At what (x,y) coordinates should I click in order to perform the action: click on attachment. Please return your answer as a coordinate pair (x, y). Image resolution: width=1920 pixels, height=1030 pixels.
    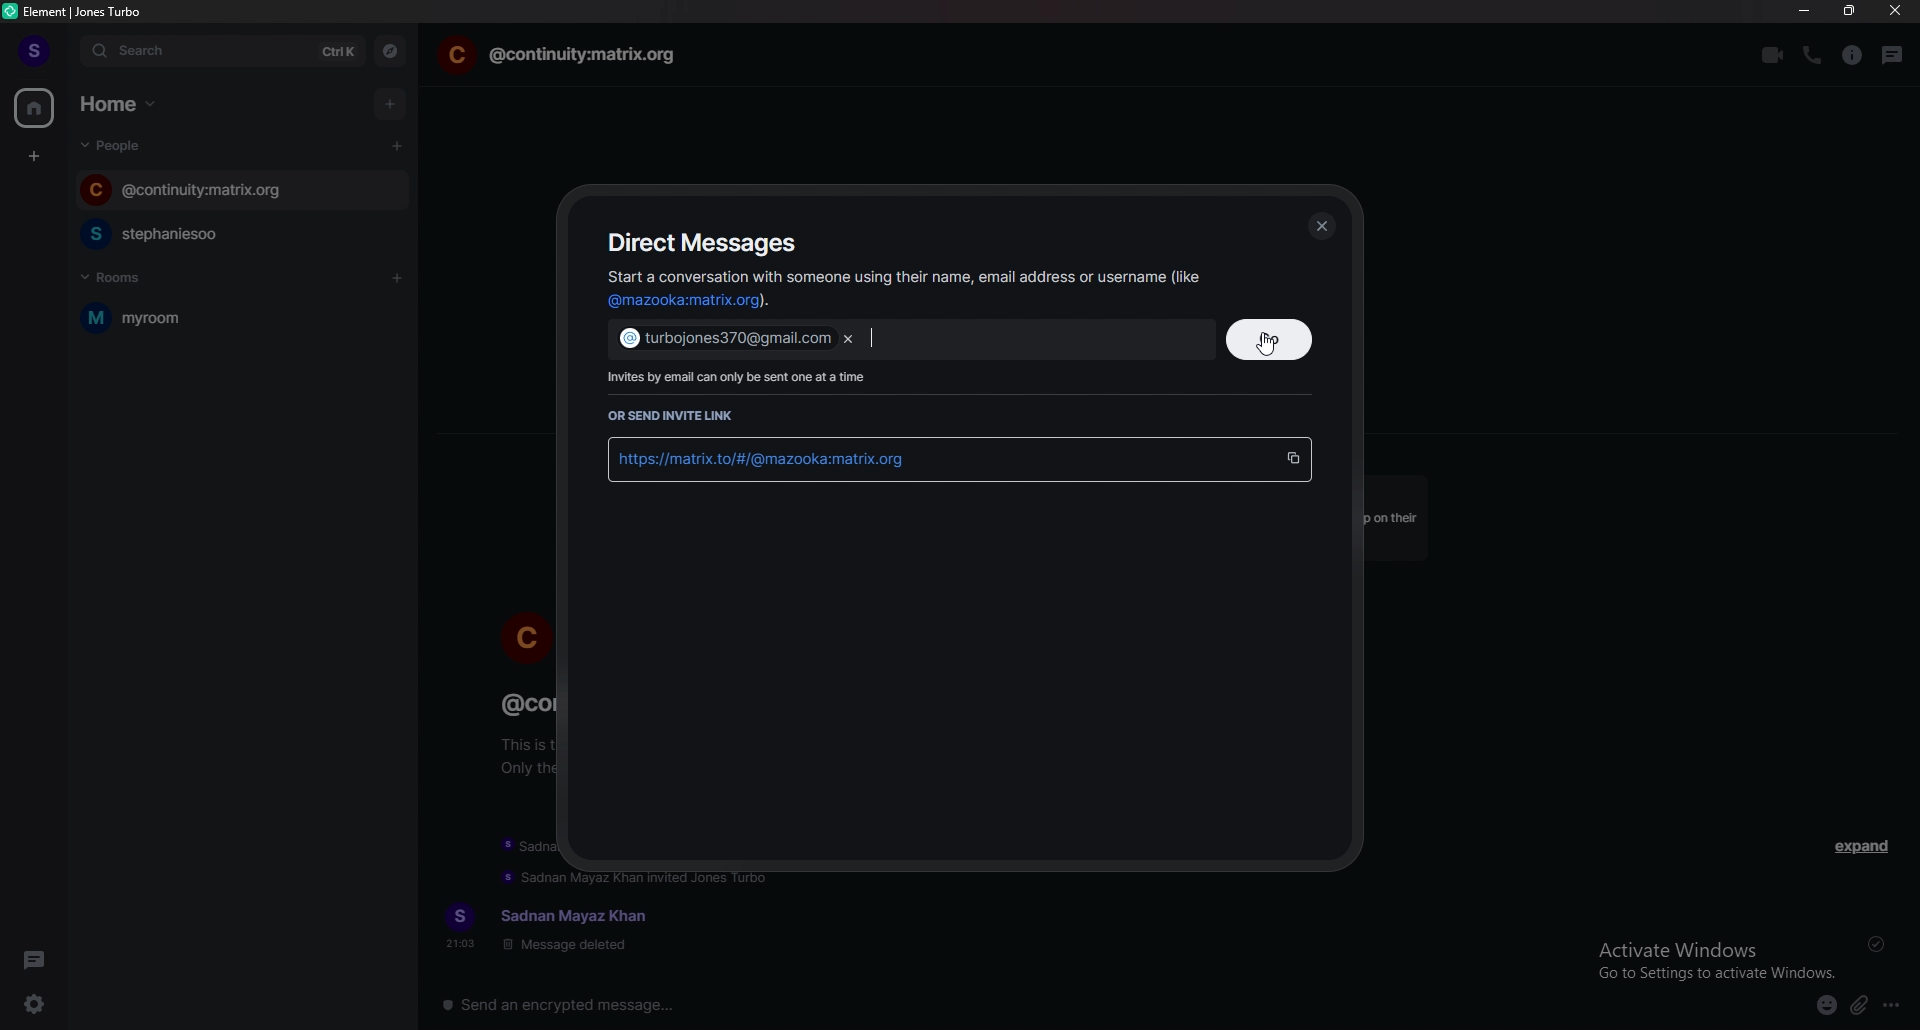
    Looking at the image, I should click on (1859, 1006).